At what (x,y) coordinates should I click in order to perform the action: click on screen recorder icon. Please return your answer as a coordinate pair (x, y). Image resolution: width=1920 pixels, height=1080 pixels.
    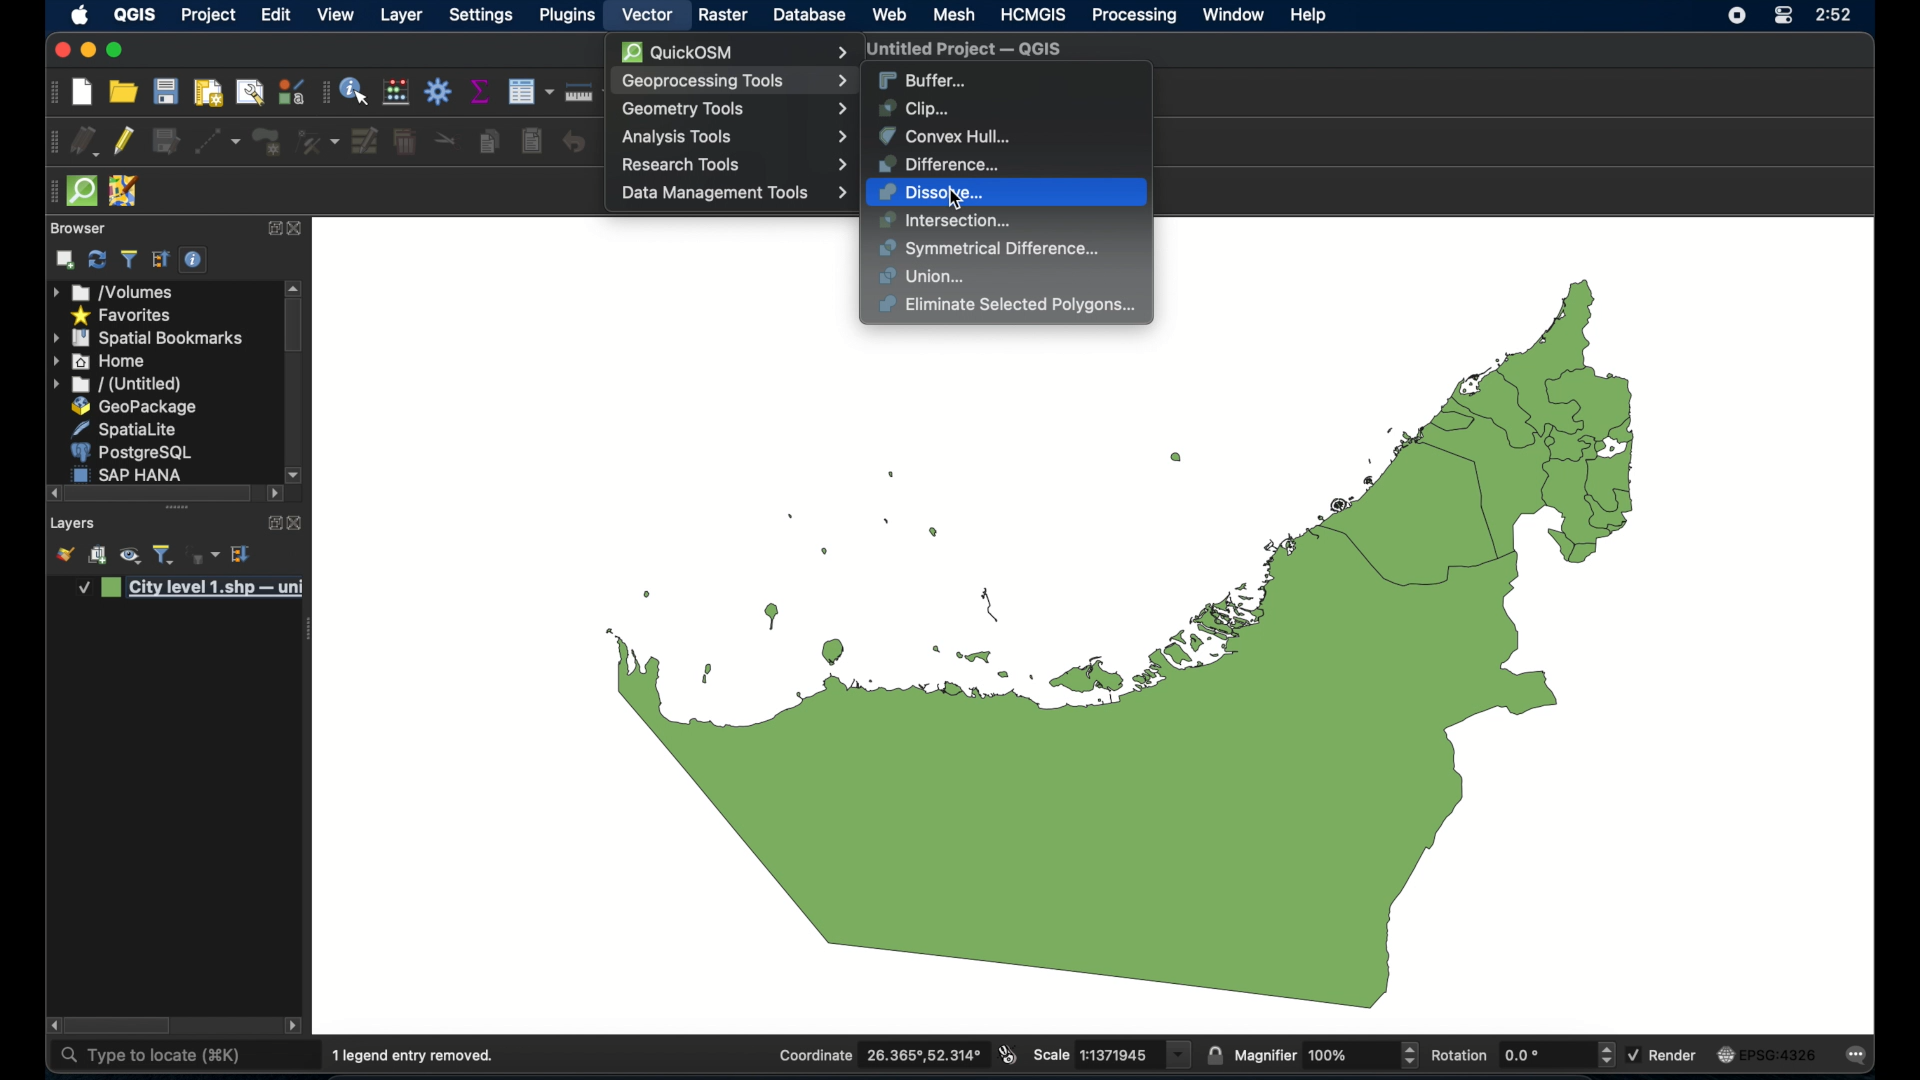
    Looking at the image, I should click on (1736, 17).